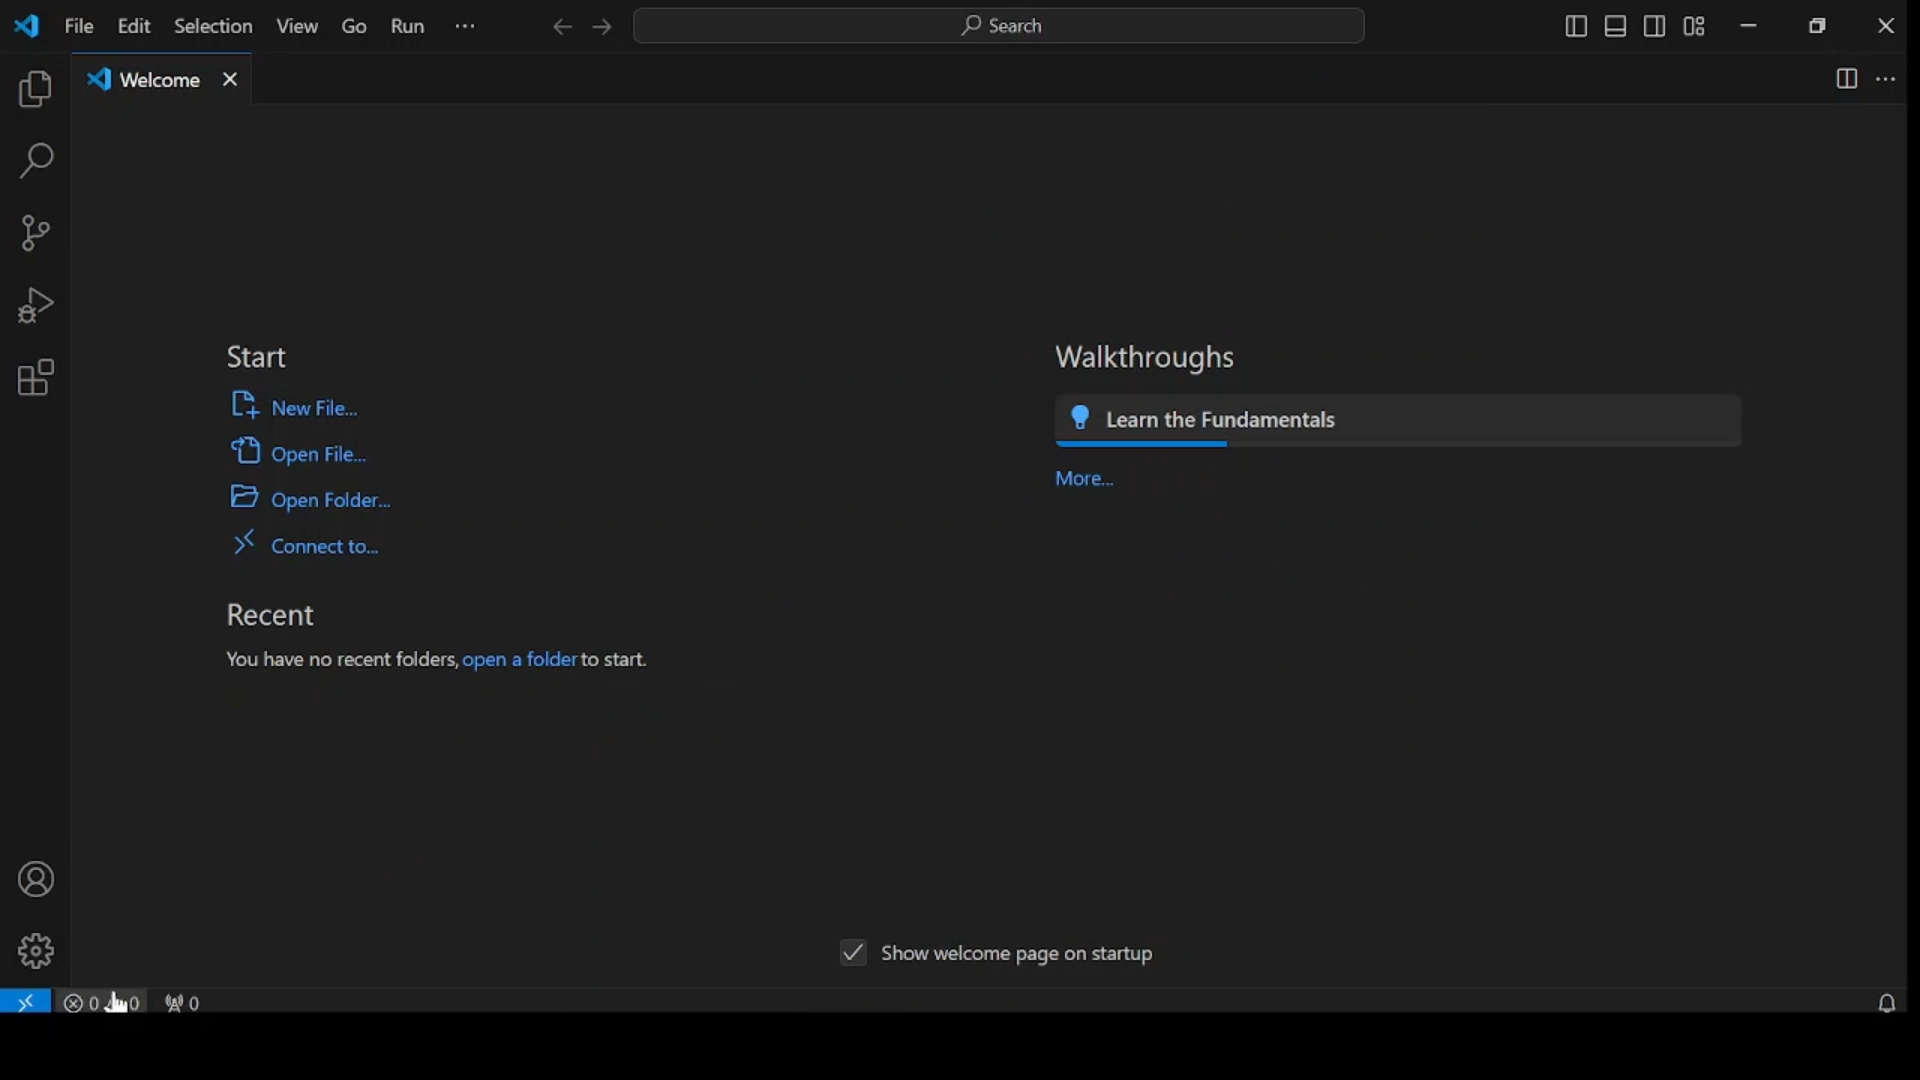 The width and height of the screenshot is (1920, 1080). I want to click on show welcome page on startup, so click(1049, 954).